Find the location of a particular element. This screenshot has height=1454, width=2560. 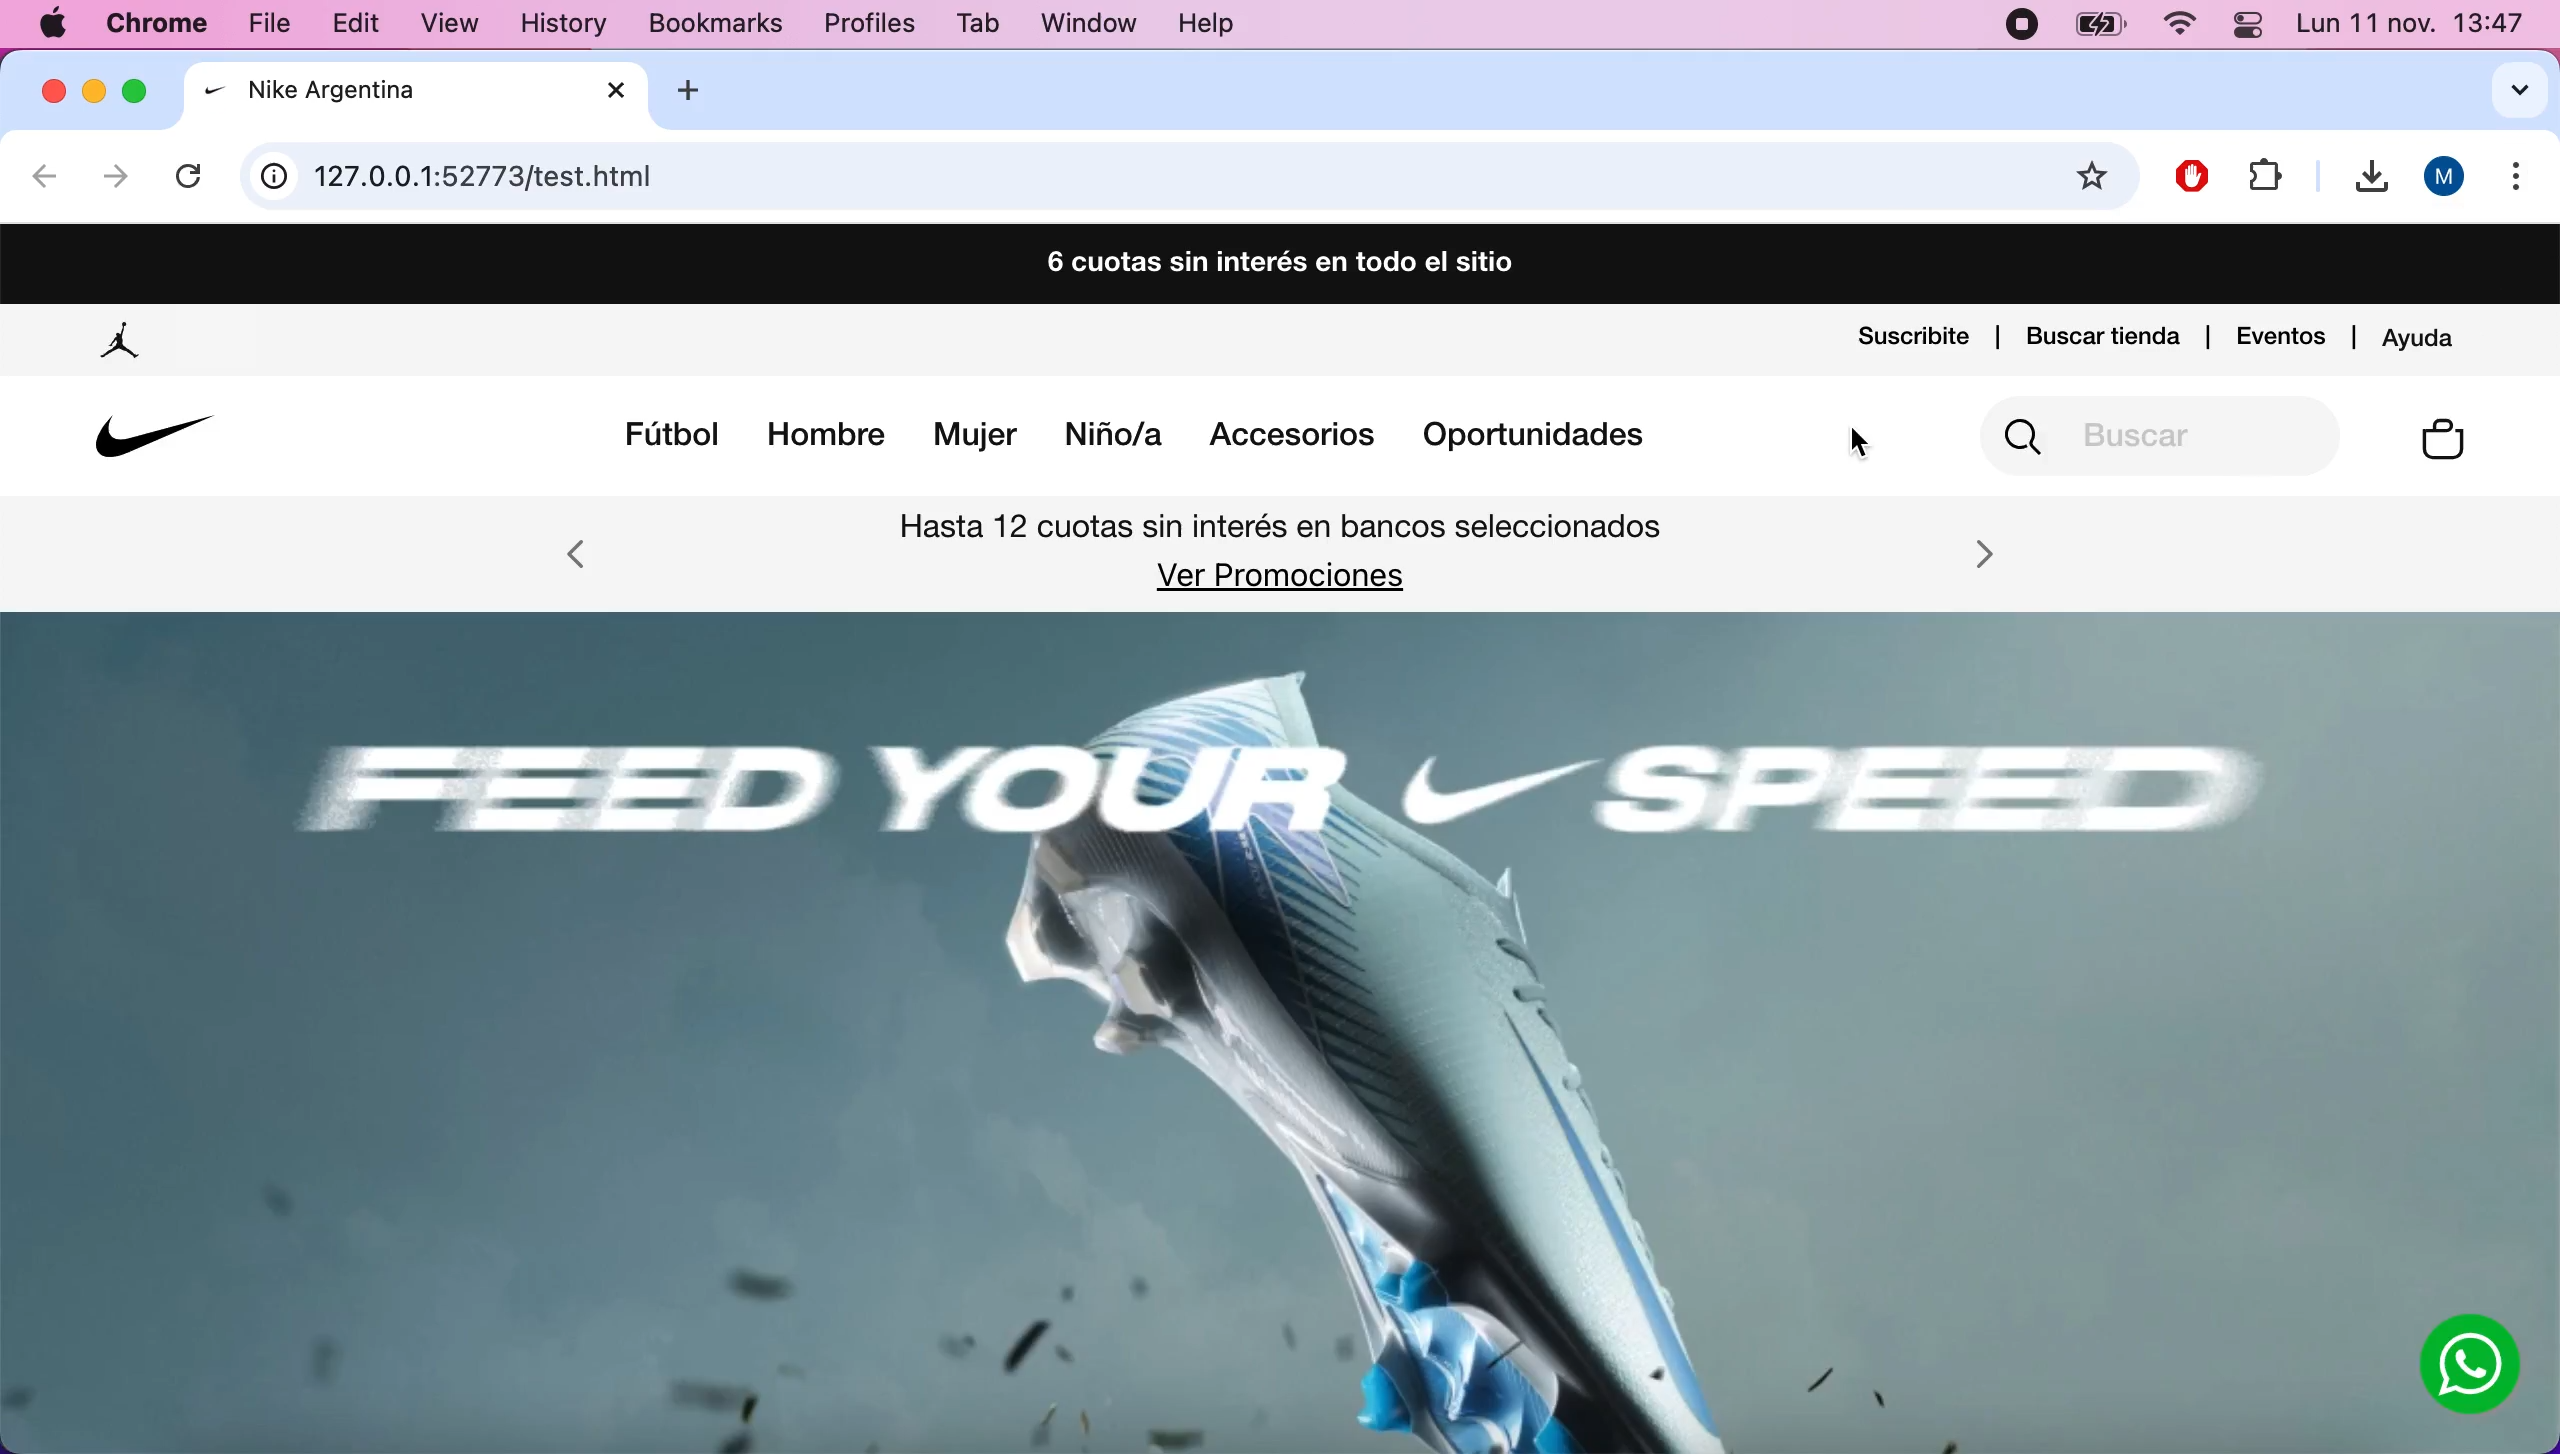

Window is located at coordinates (1083, 23).